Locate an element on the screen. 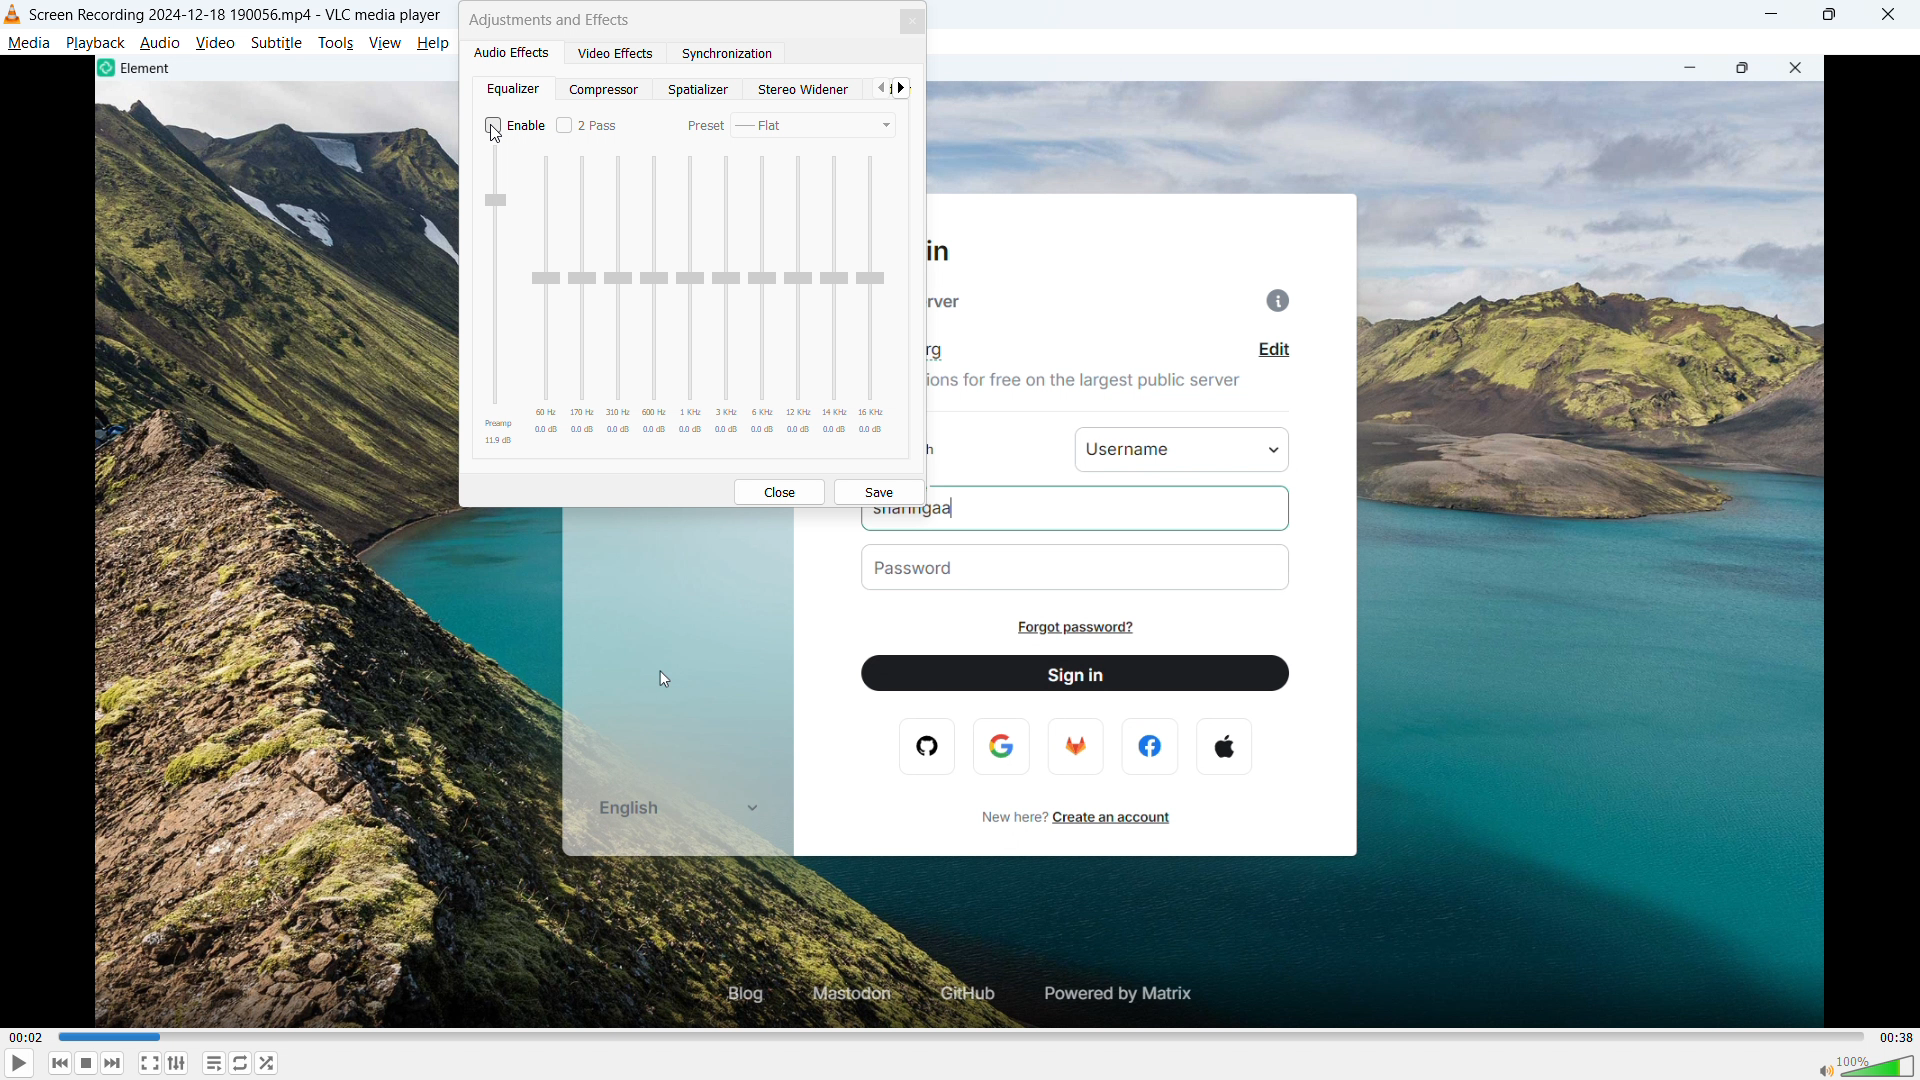 The height and width of the screenshot is (1080, 1920). Adjust 60 Hertz  is located at coordinates (546, 297).